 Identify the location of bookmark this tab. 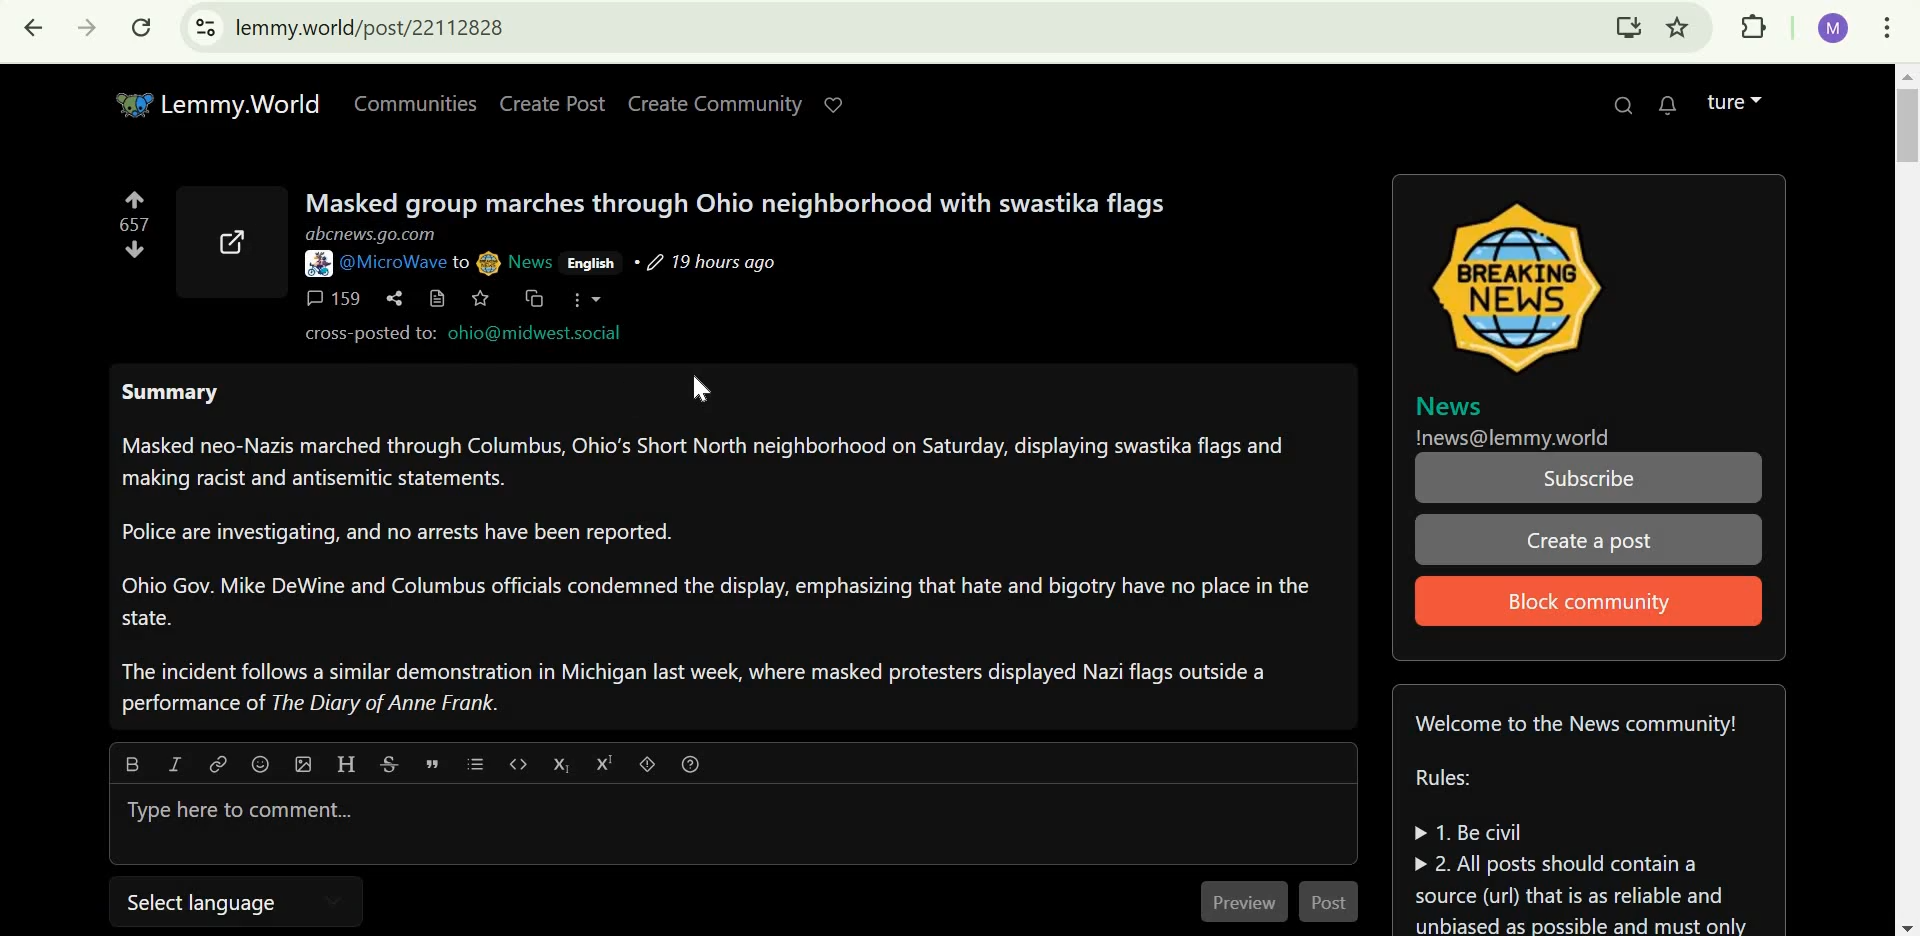
(1681, 27).